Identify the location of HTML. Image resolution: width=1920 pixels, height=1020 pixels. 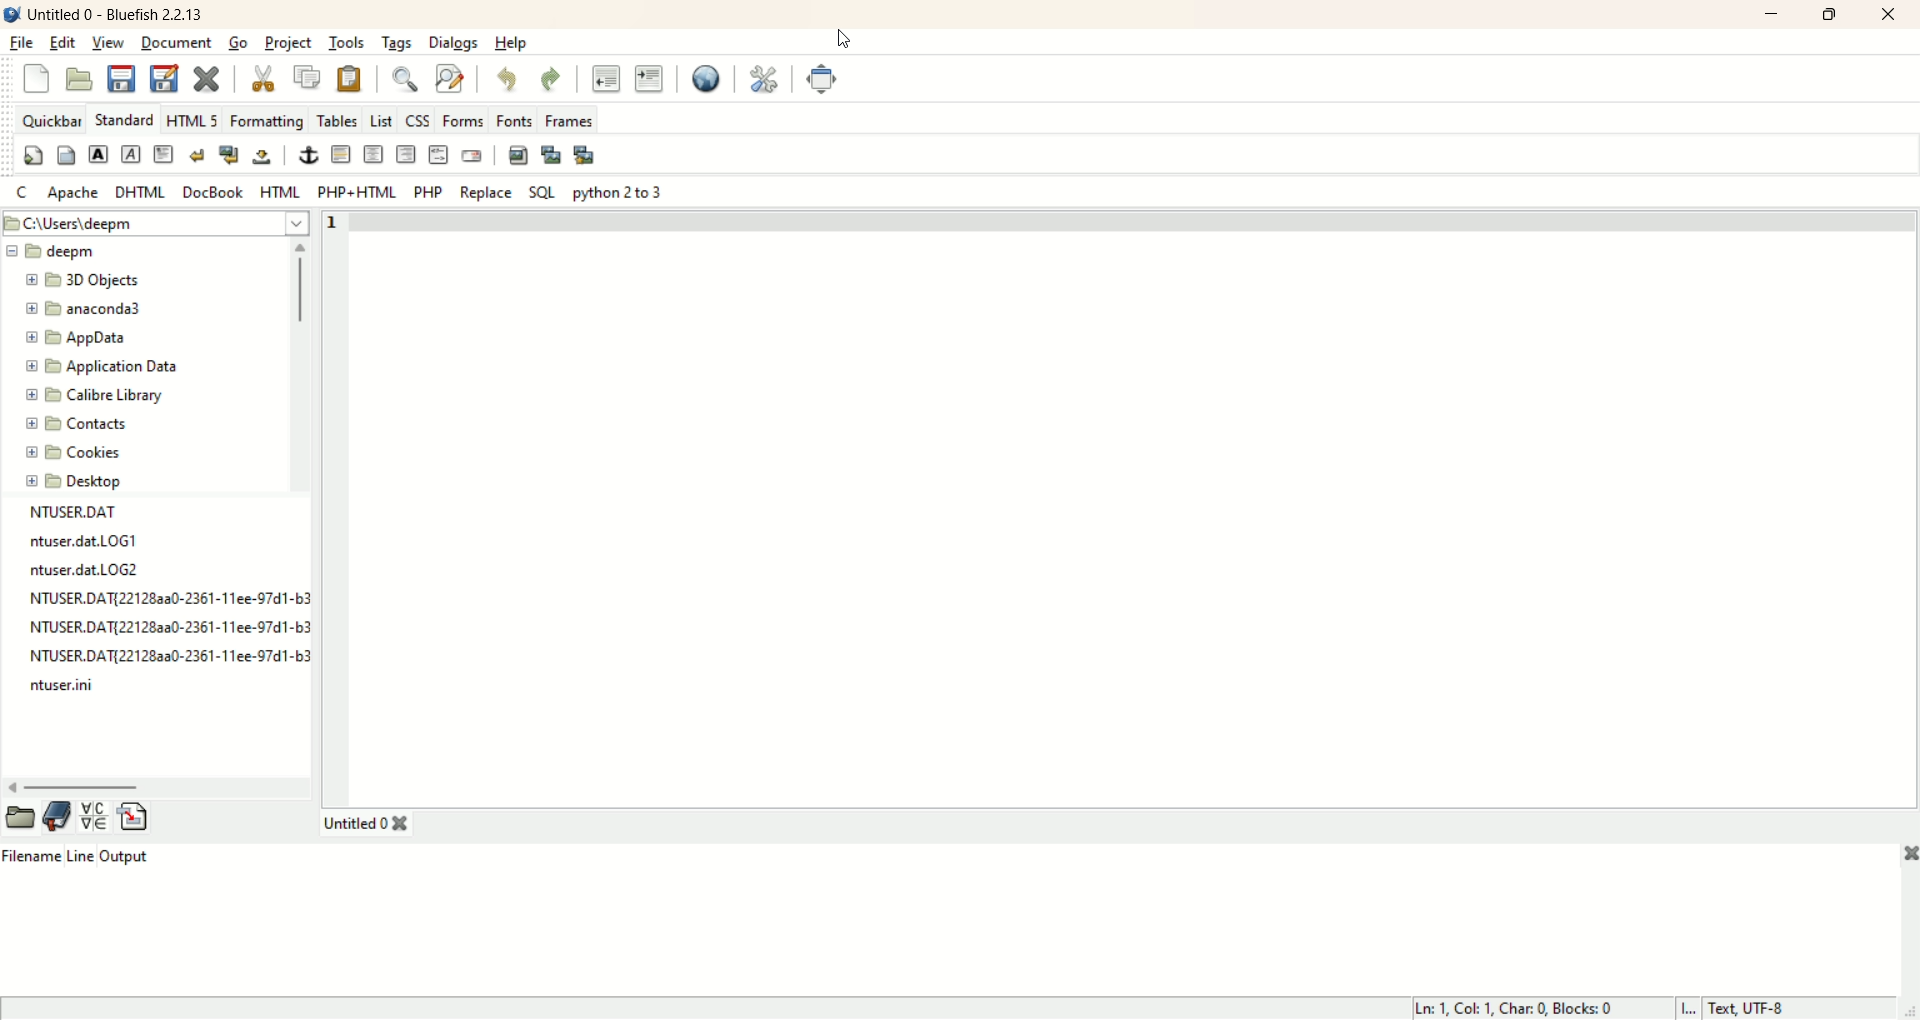
(280, 193).